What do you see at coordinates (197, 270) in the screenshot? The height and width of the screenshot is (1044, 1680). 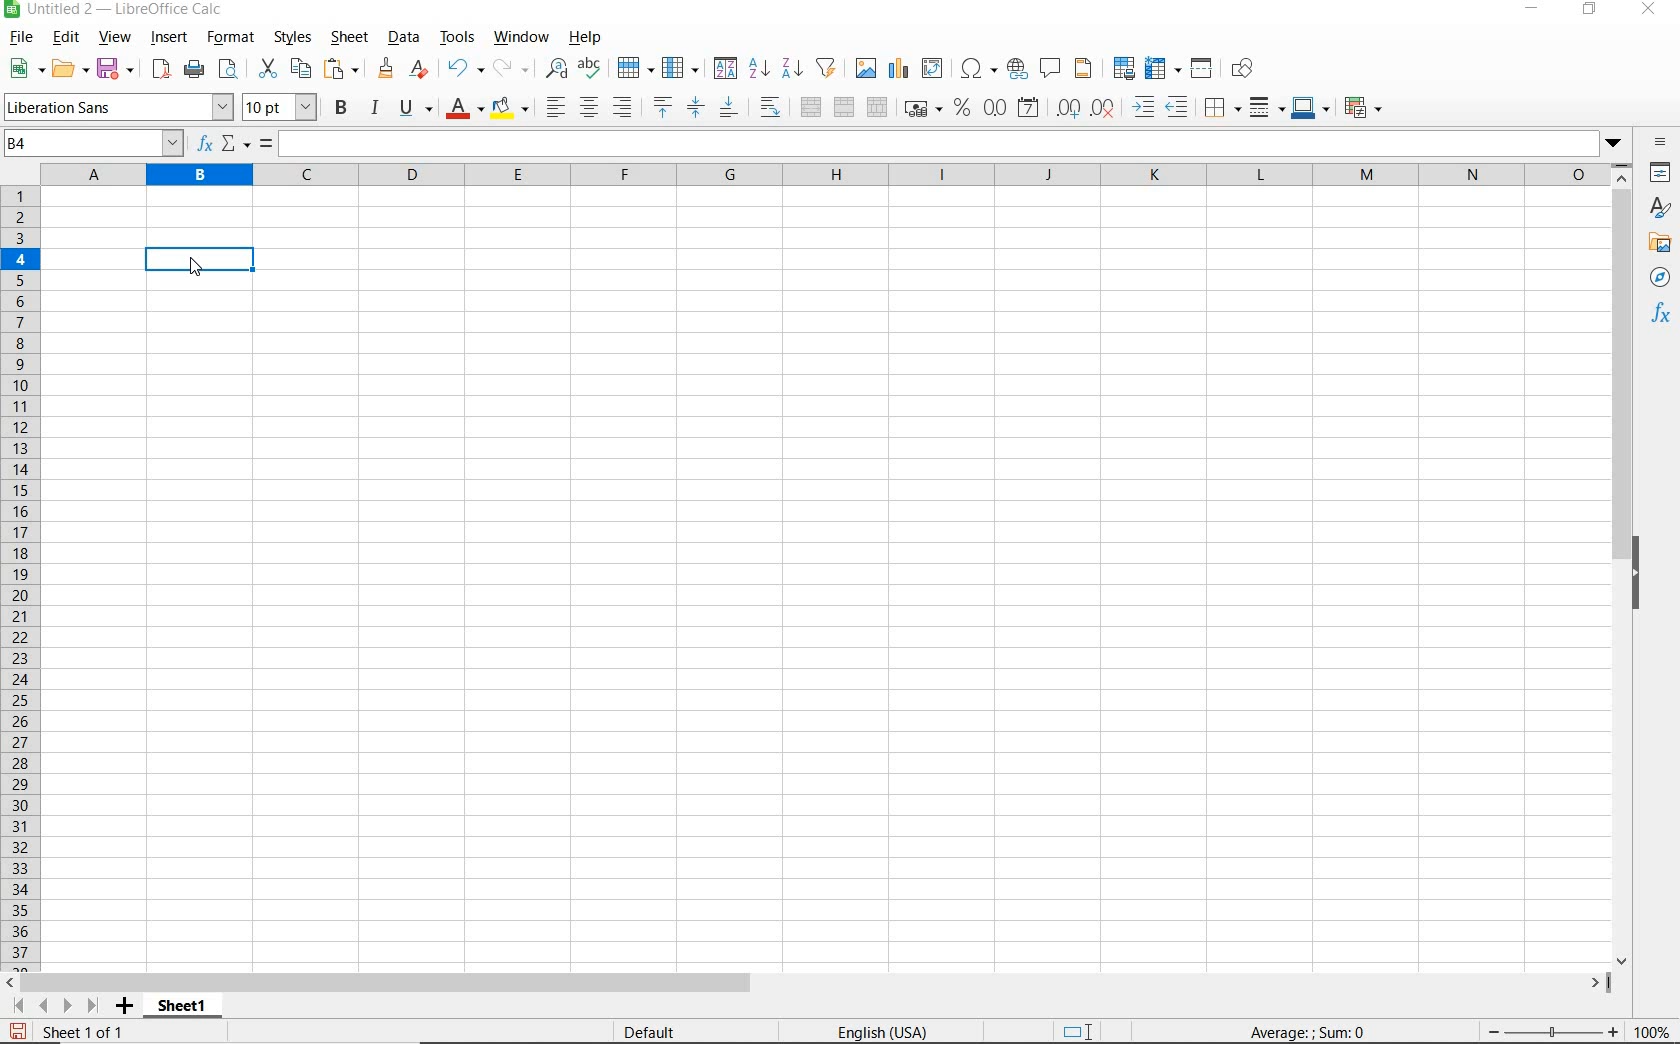 I see `cursor` at bounding box center [197, 270].